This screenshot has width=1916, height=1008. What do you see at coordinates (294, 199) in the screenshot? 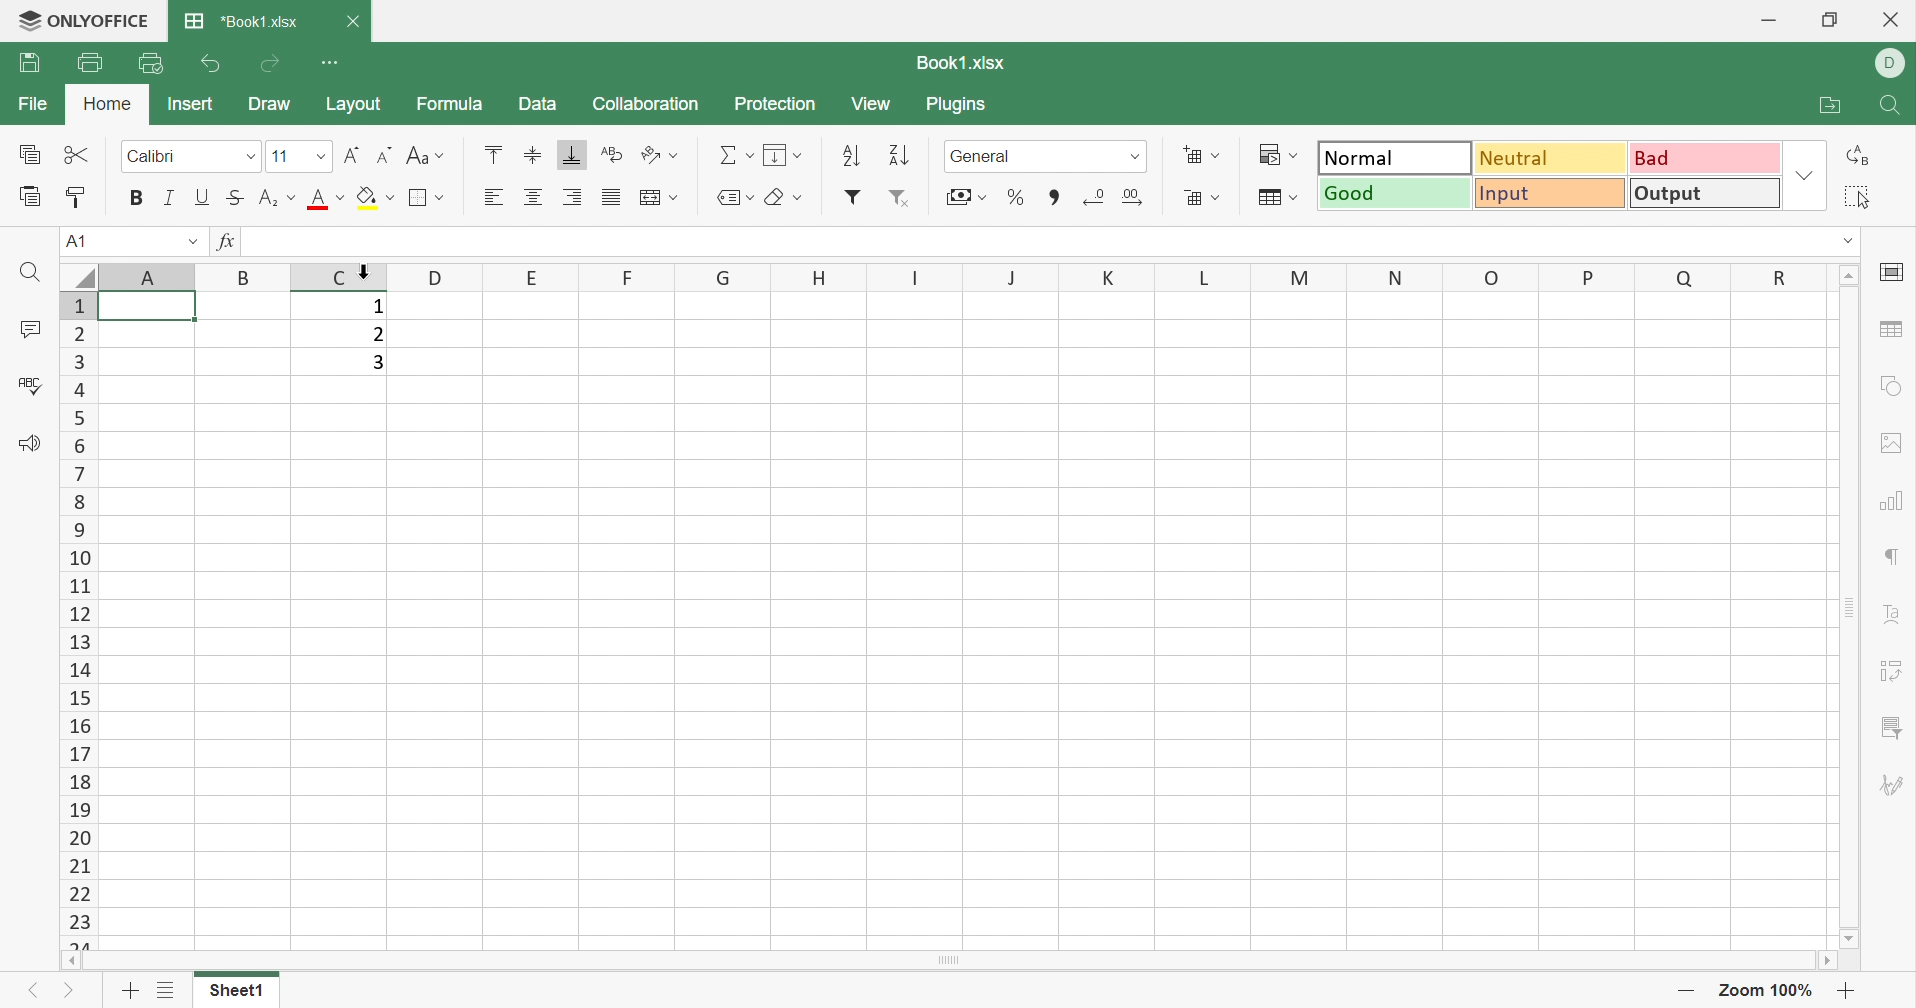
I see `Drop Down` at bounding box center [294, 199].